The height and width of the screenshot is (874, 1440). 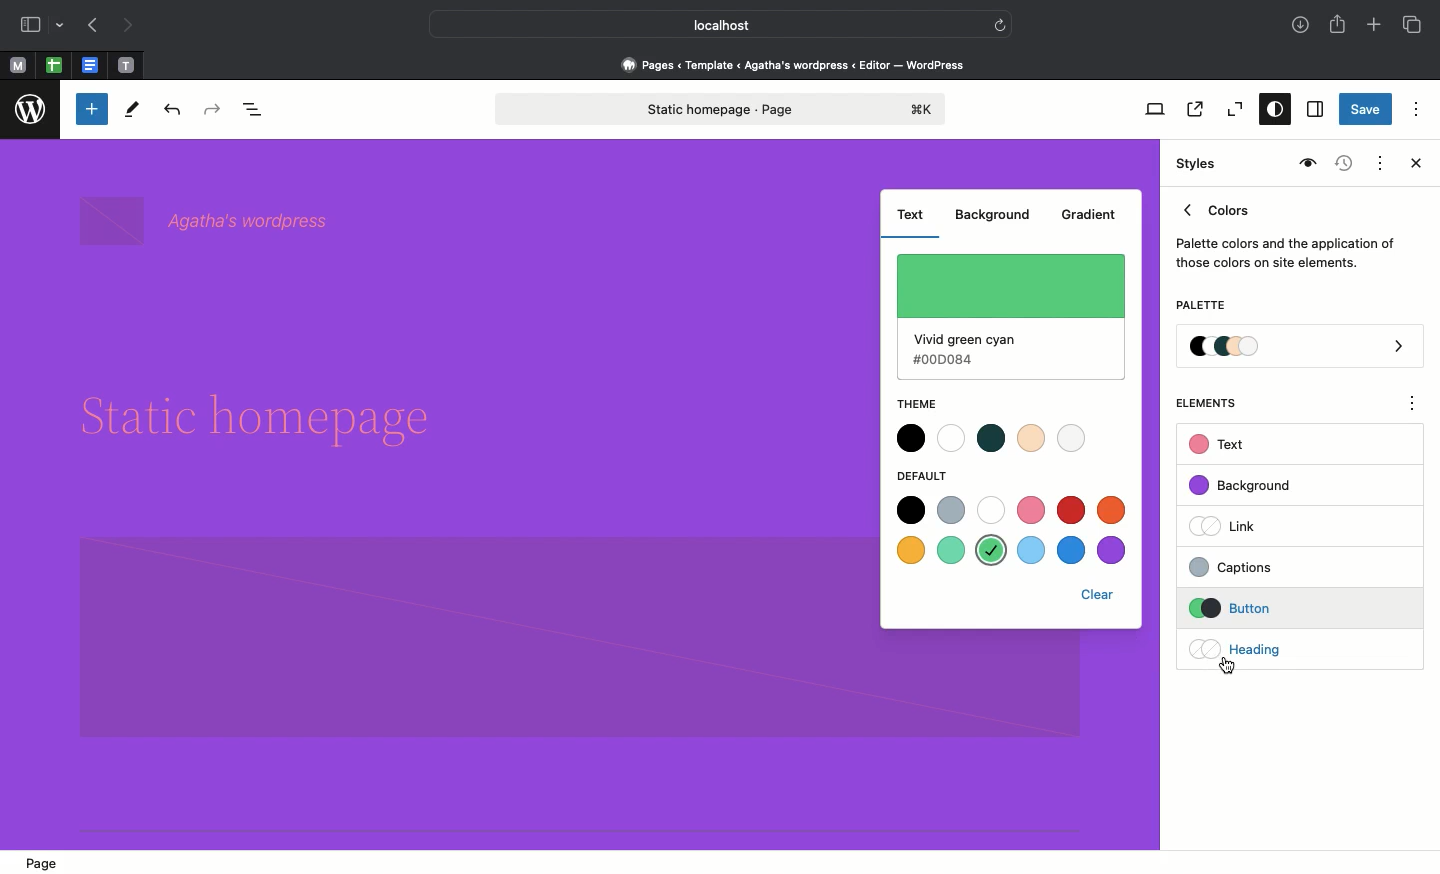 What do you see at coordinates (916, 402) in the screenshot?
I see `Theme` at bounding box center [916, 402].